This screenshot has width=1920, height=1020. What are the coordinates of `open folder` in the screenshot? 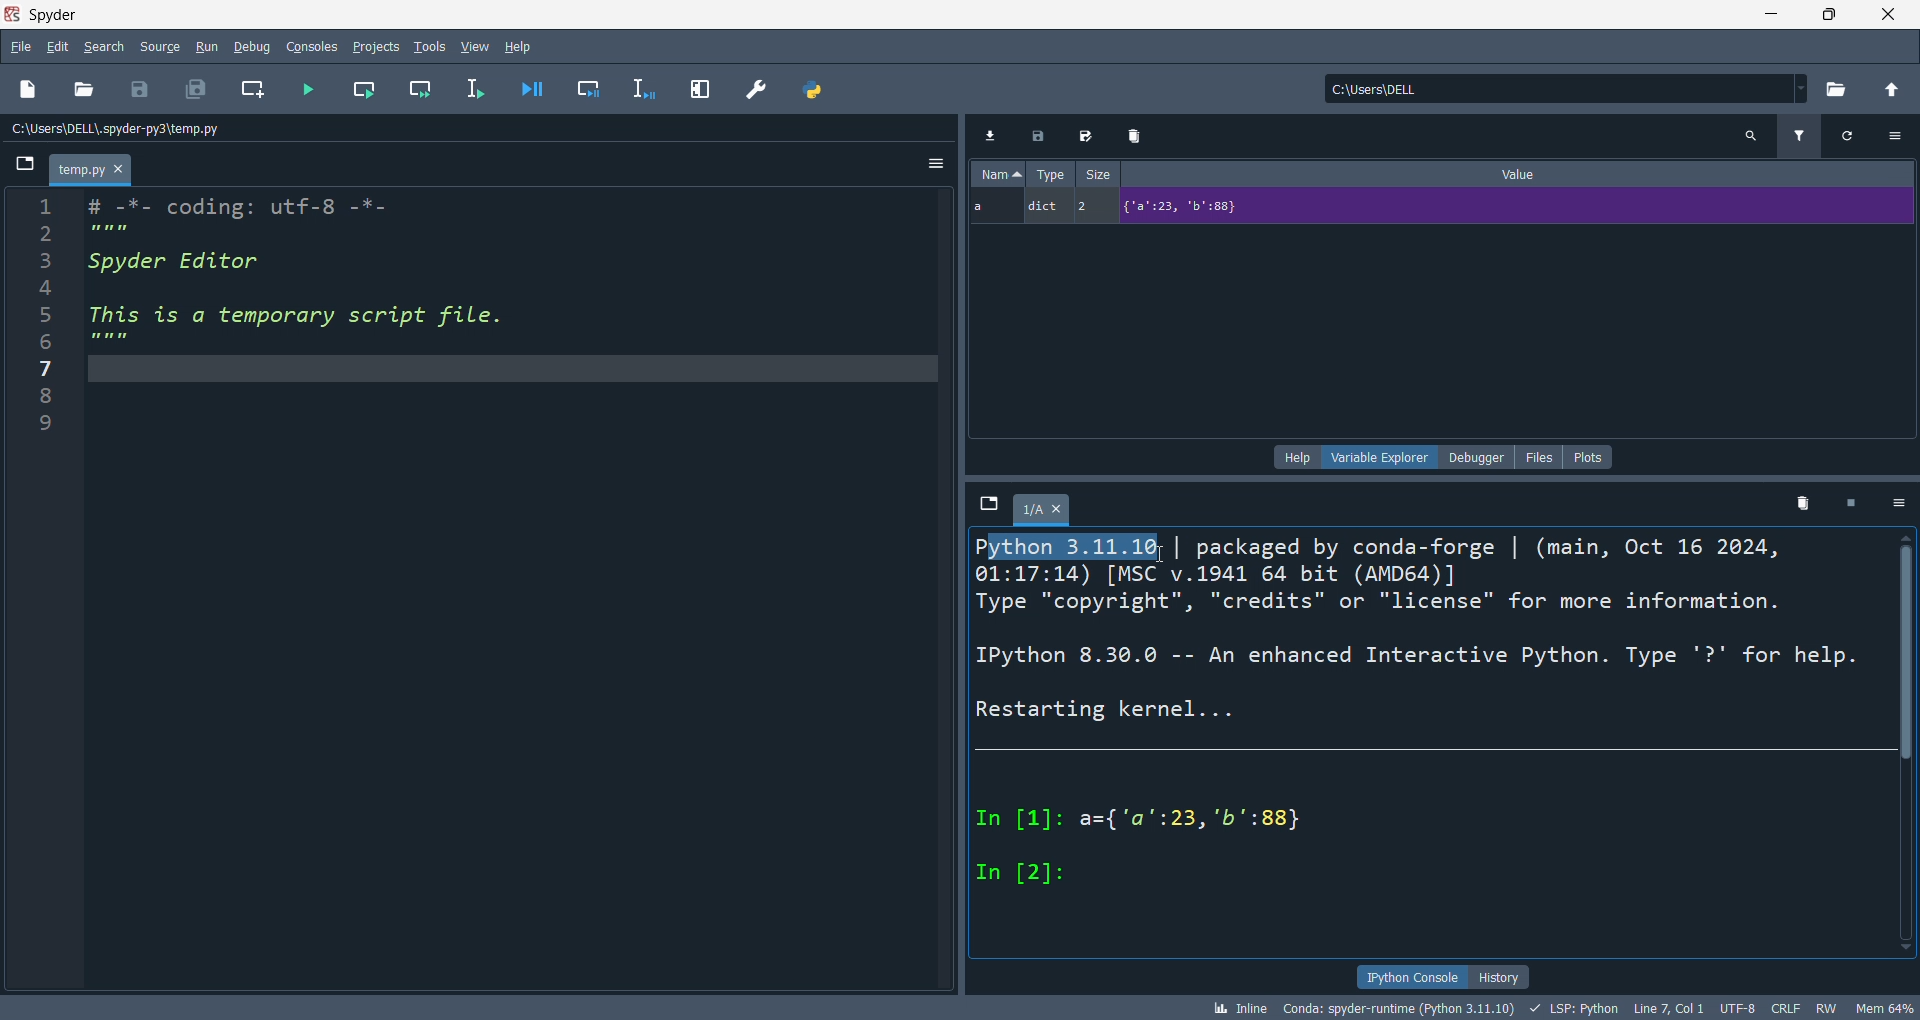 It's located at (83, 91).